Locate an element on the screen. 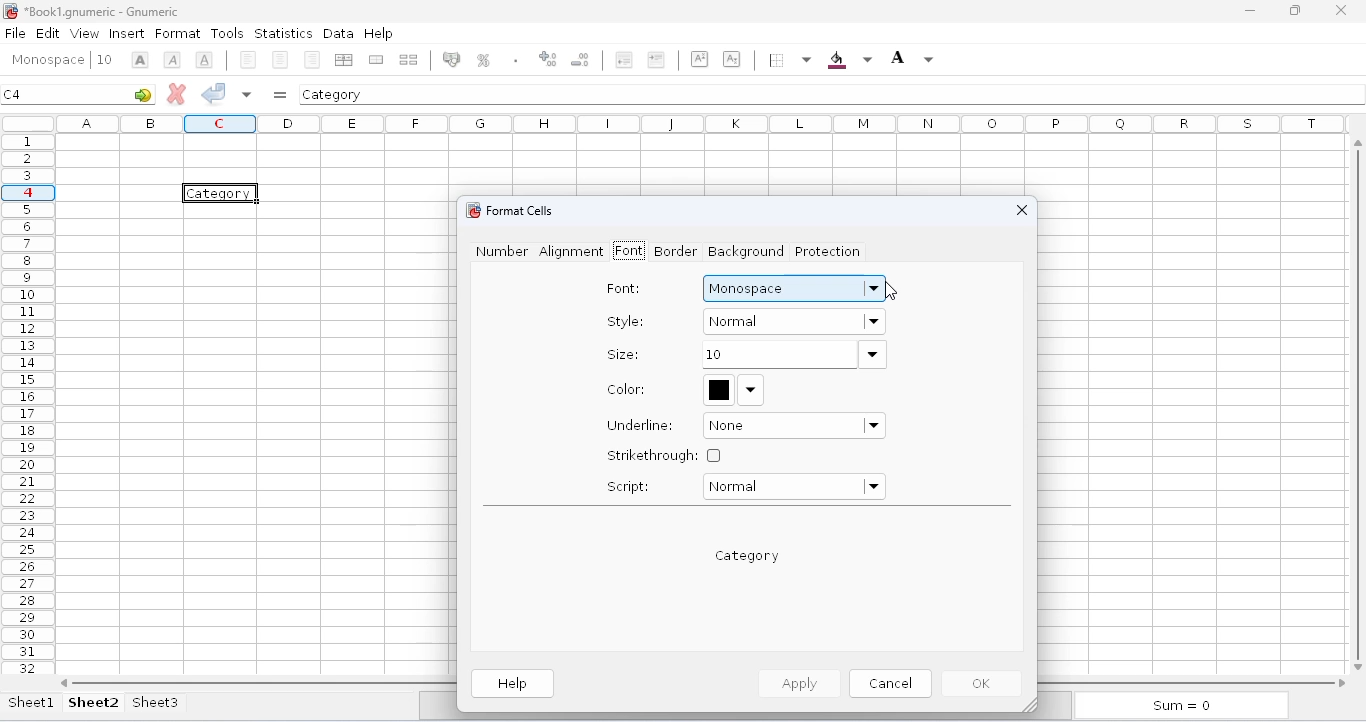  cancel is located at coordinates (890, 682).